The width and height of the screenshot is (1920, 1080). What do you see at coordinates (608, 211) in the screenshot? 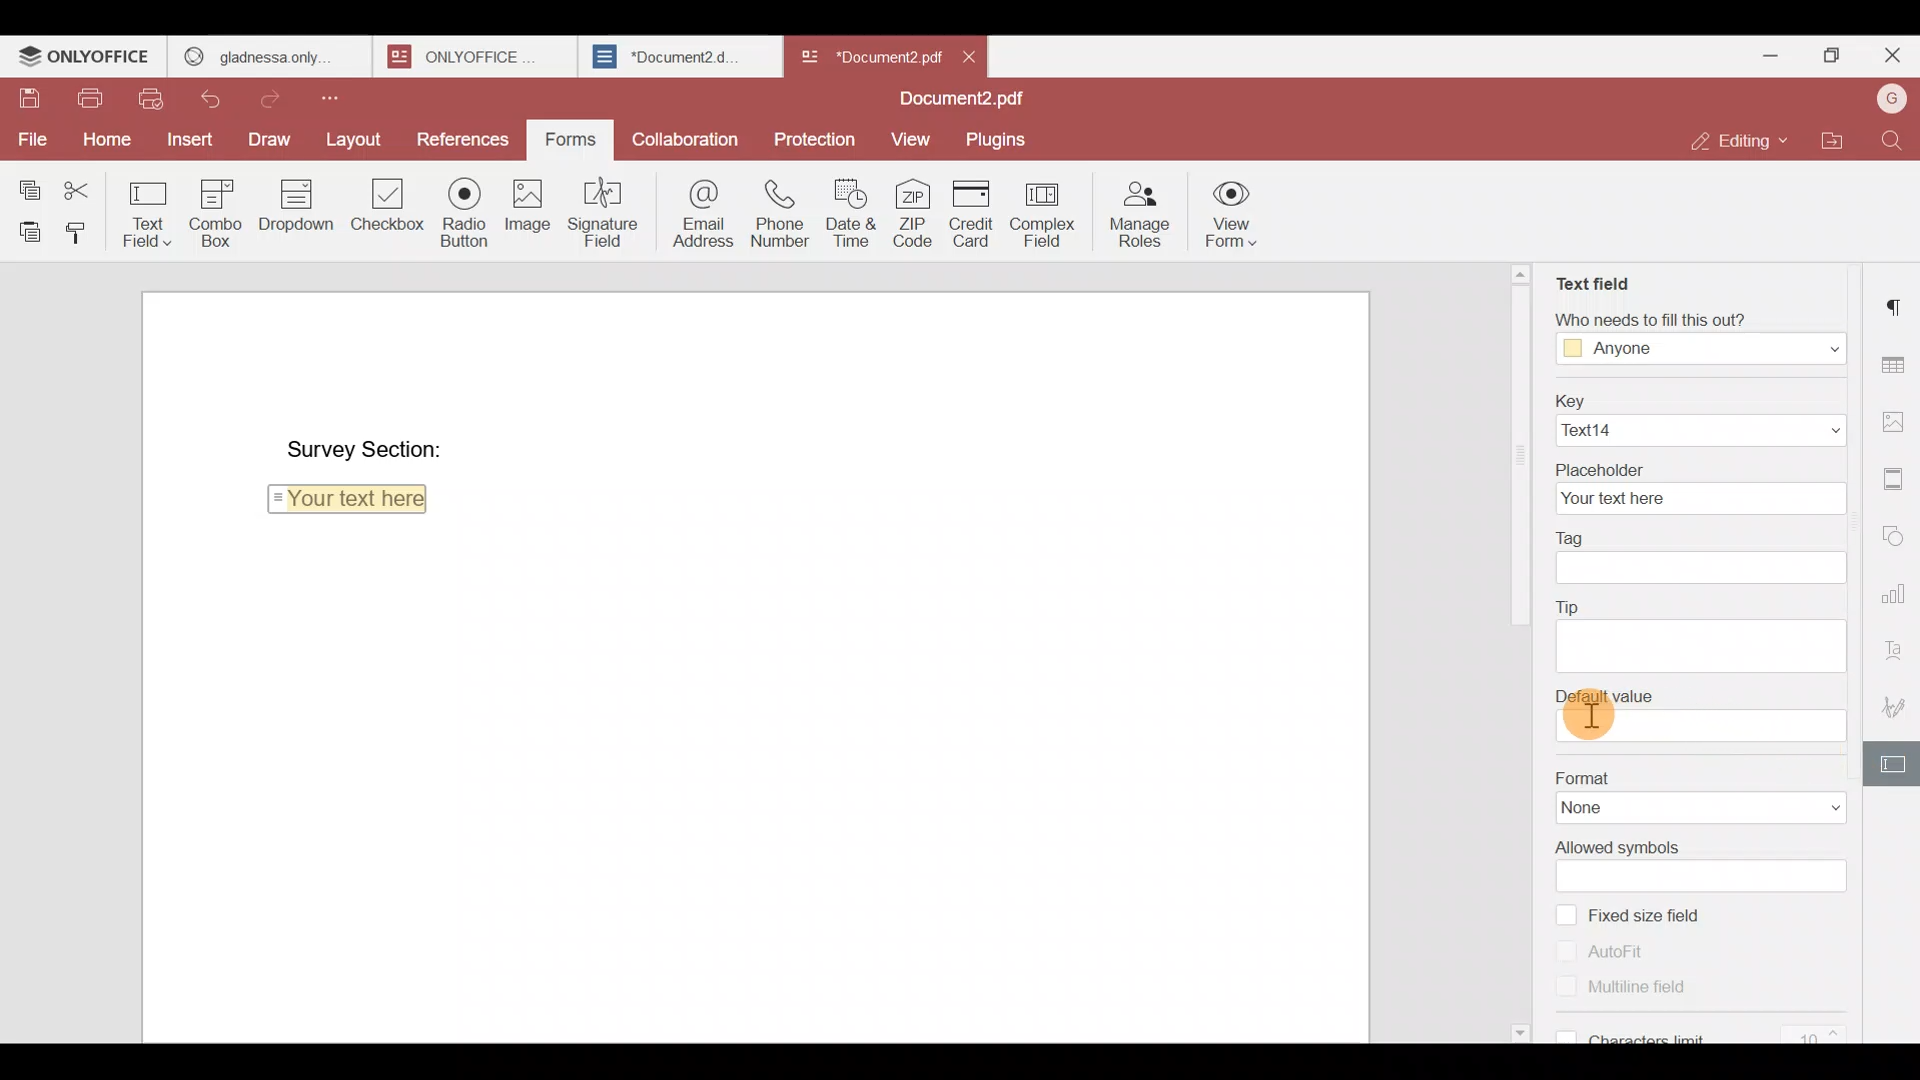
I see `Signature field` at bounding box center [608, 211].